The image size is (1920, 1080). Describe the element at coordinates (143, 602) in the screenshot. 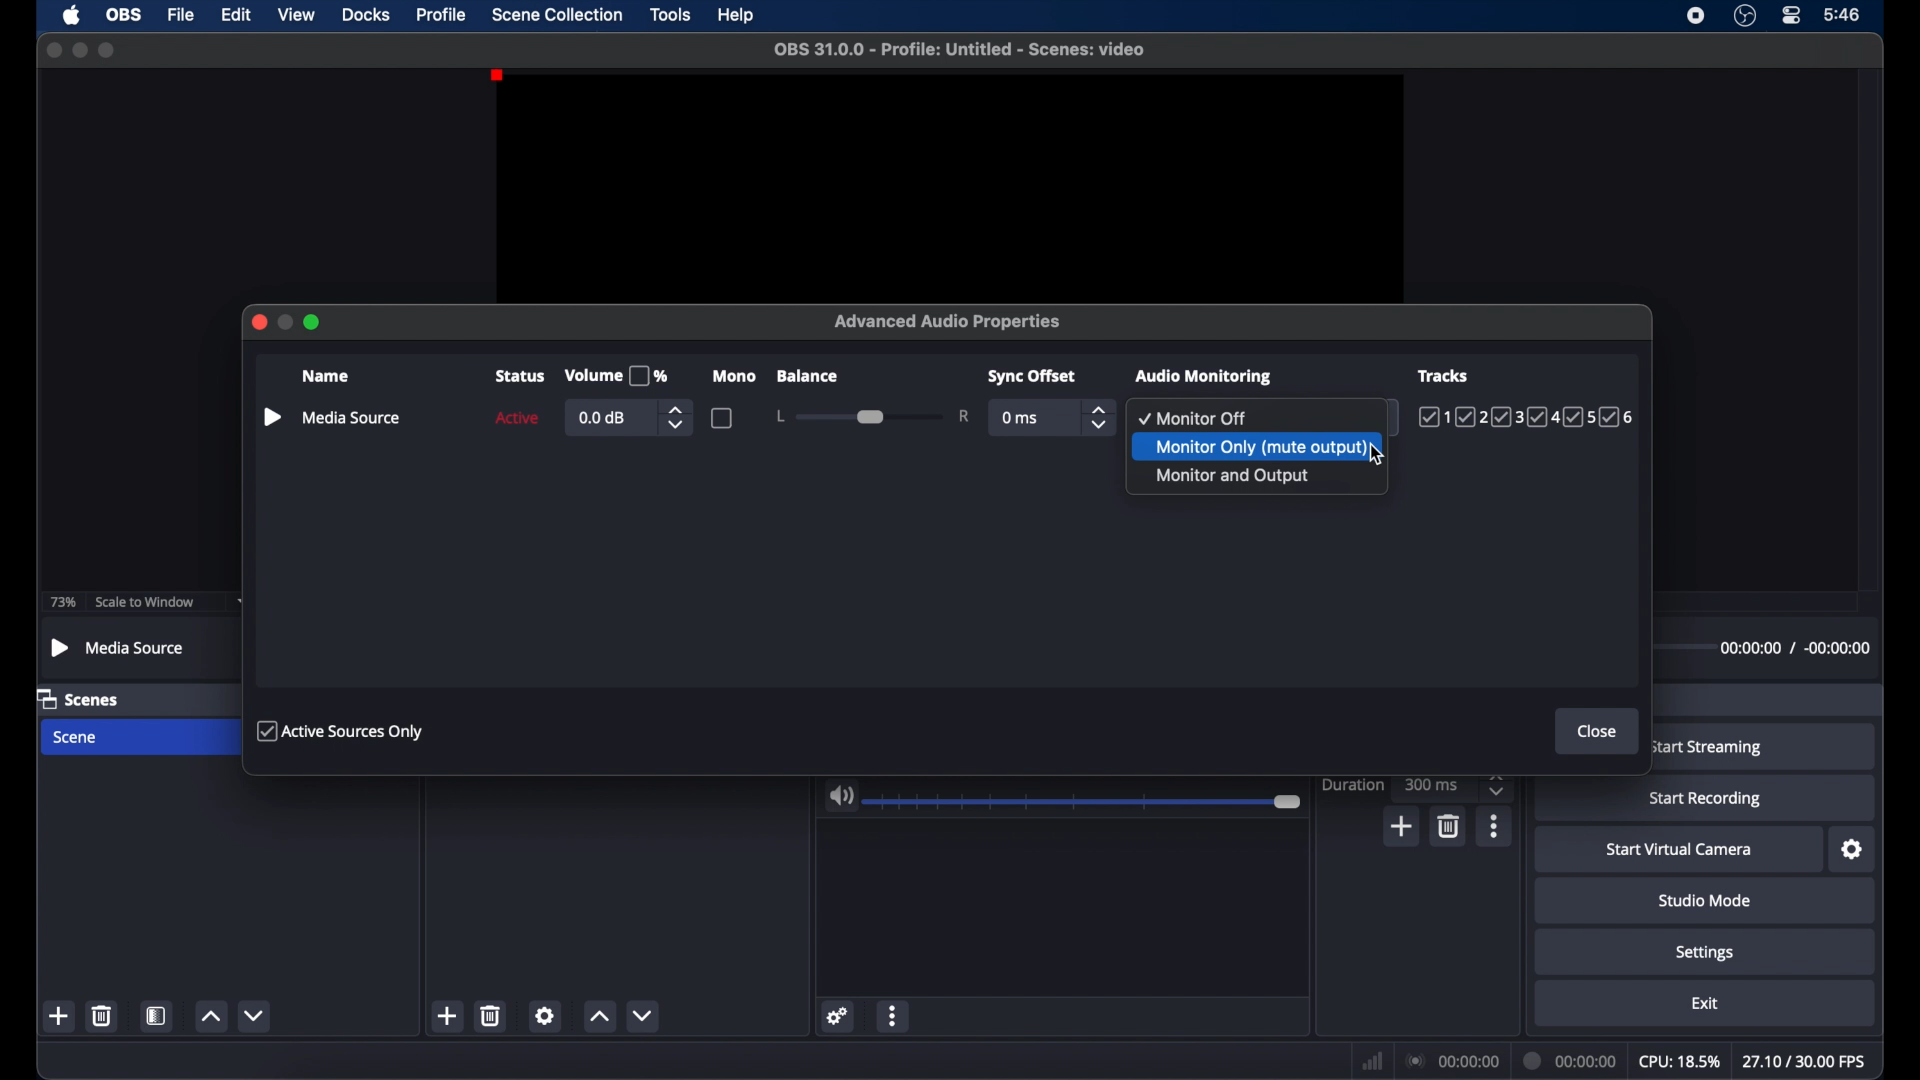

I see `scale to window` at that location.